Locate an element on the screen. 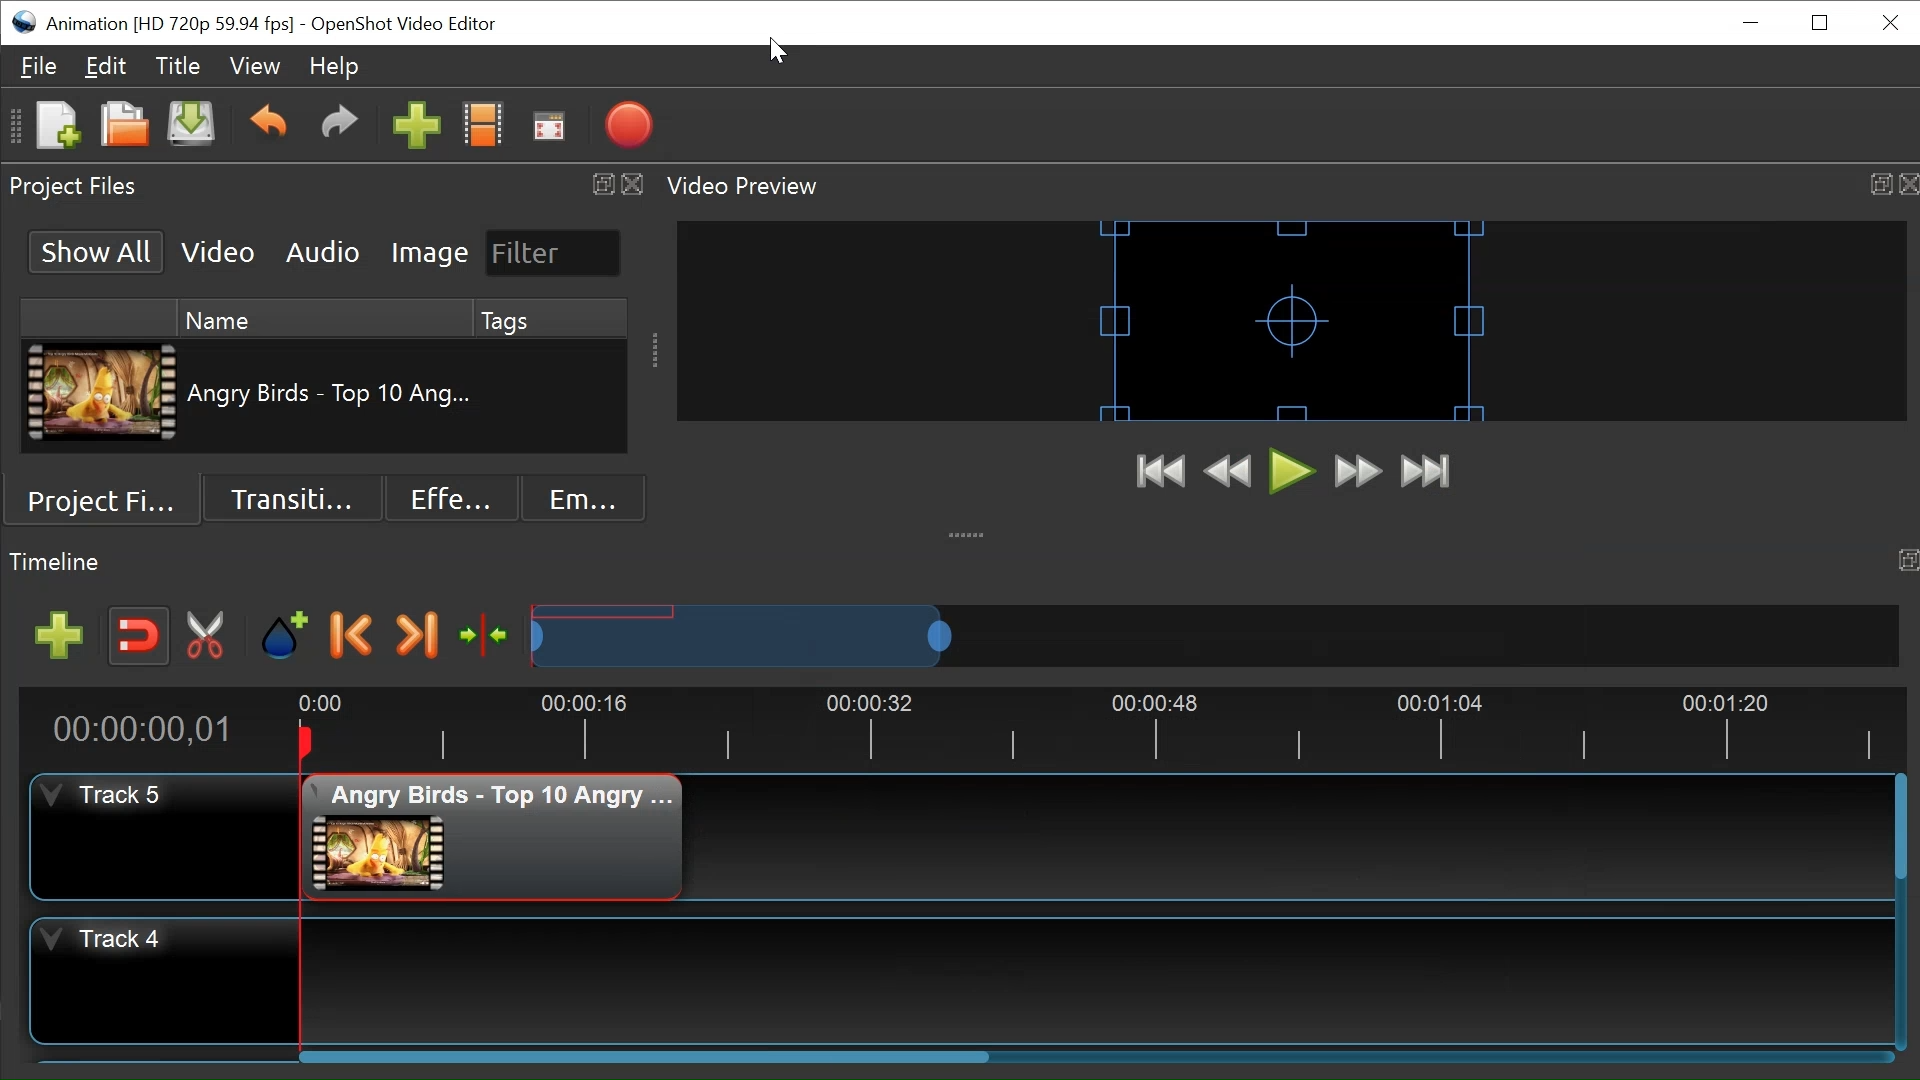  Choose Files is located at coordinates (483, 127).